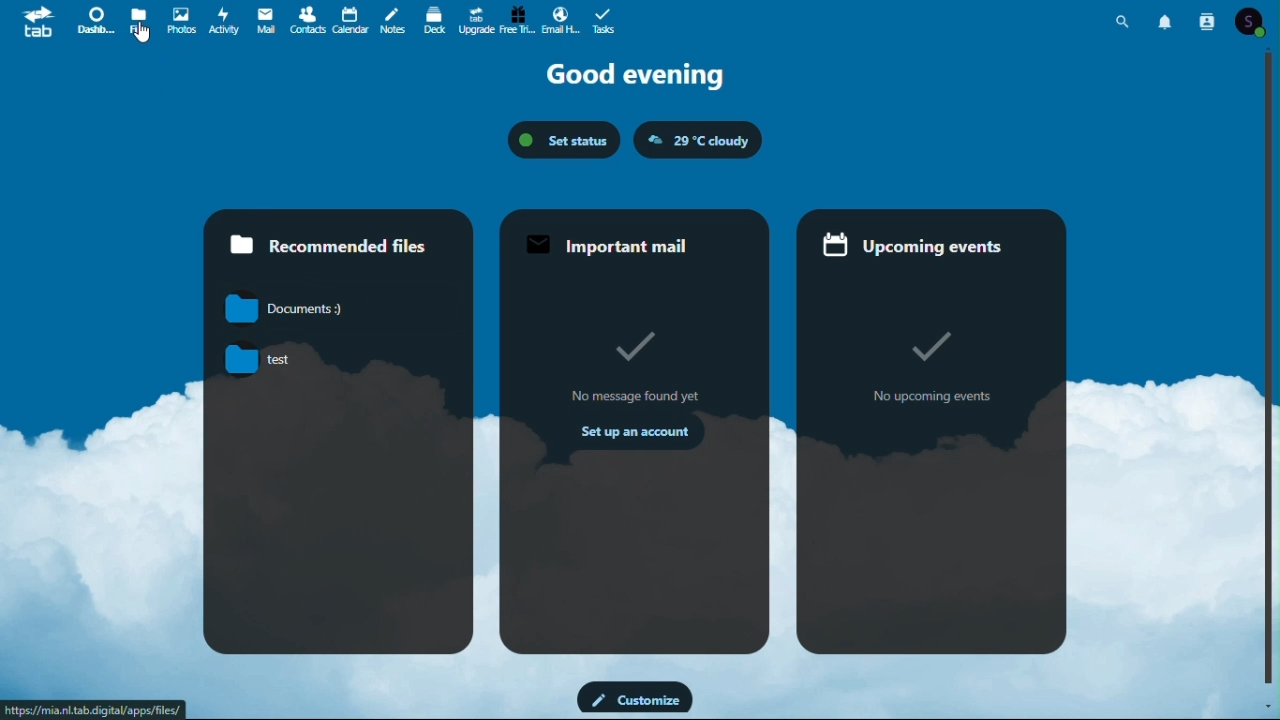  Describe the element at coordinates (94, 21) in the screenshot. I see `Dashboard` at that location.